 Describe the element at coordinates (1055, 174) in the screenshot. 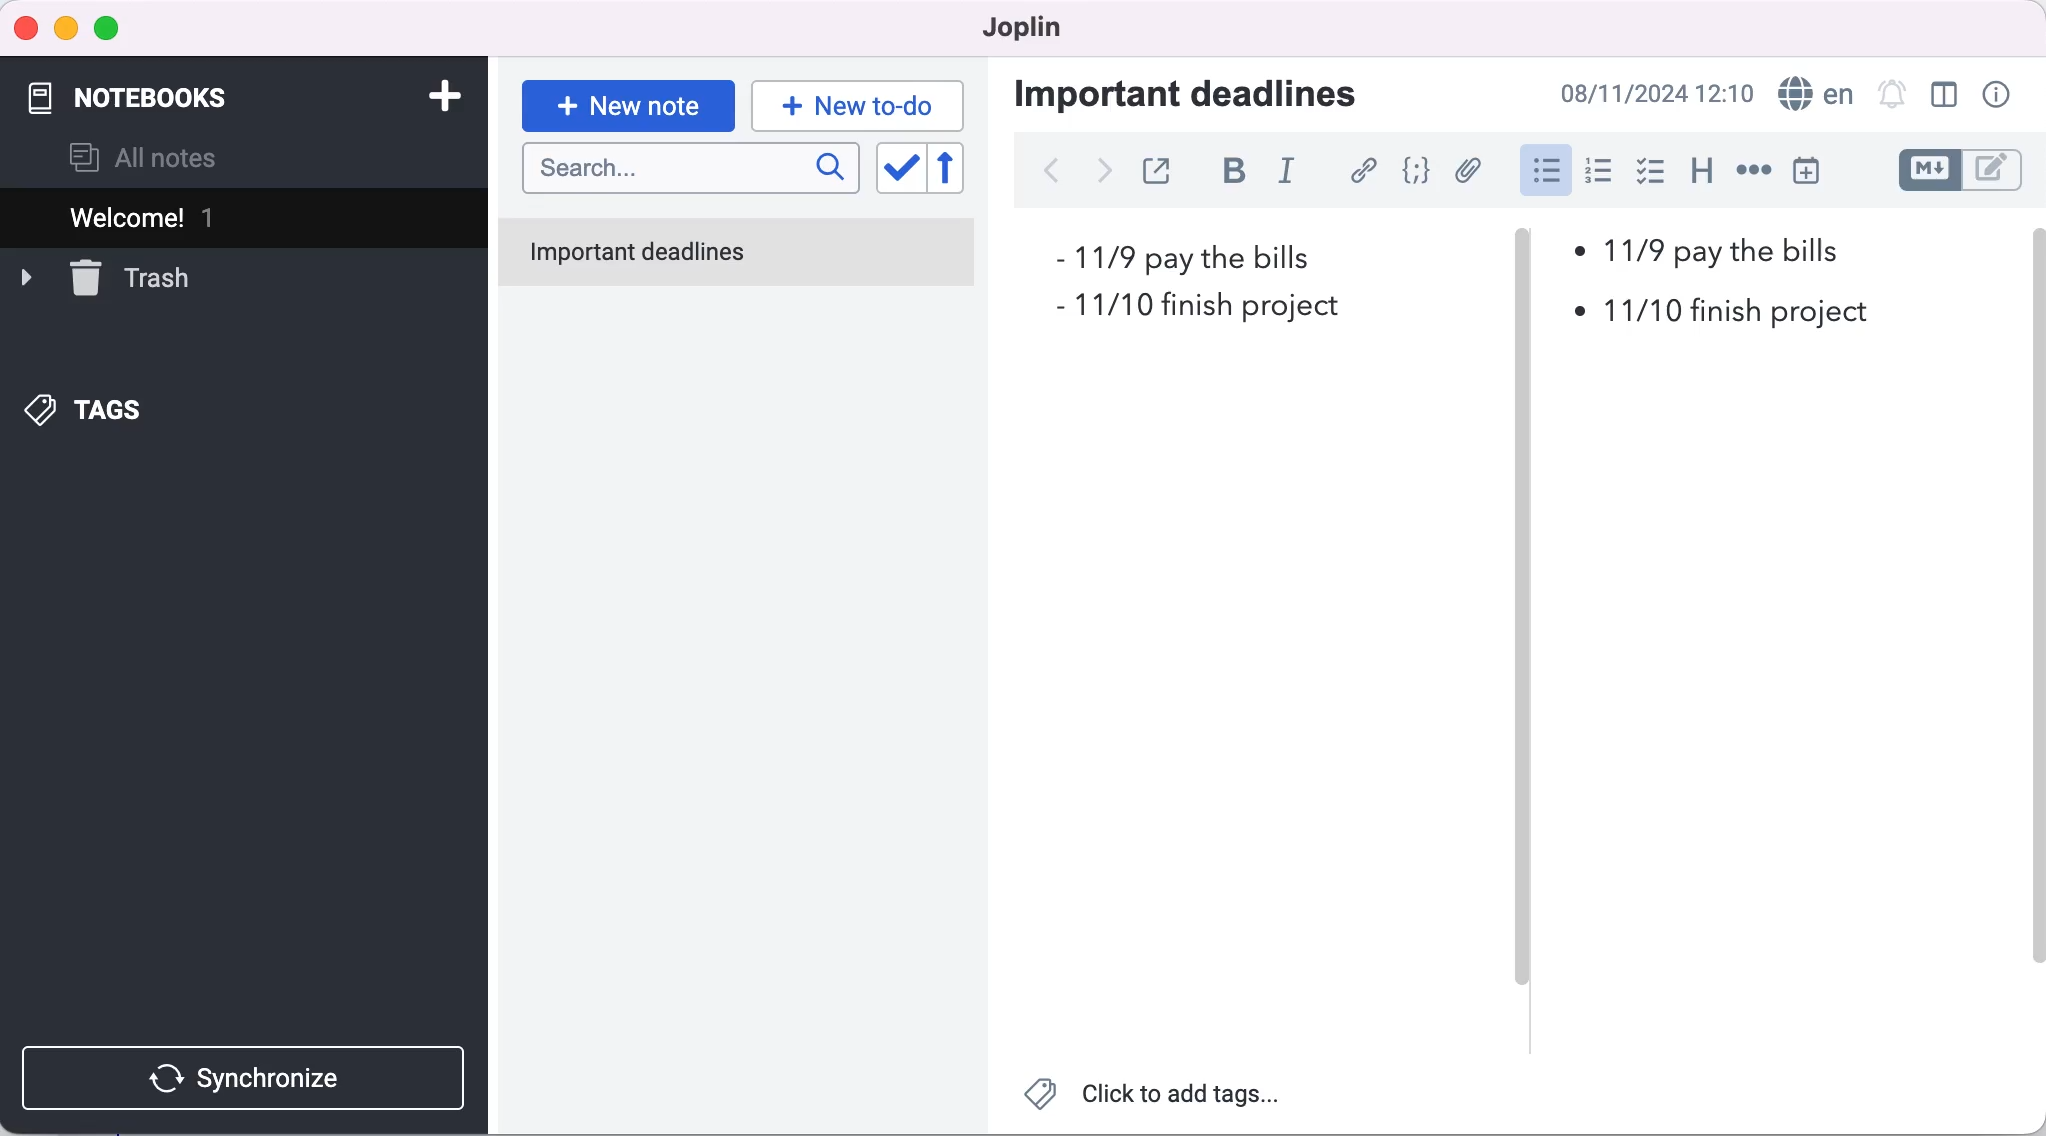

I see `back` at that location.